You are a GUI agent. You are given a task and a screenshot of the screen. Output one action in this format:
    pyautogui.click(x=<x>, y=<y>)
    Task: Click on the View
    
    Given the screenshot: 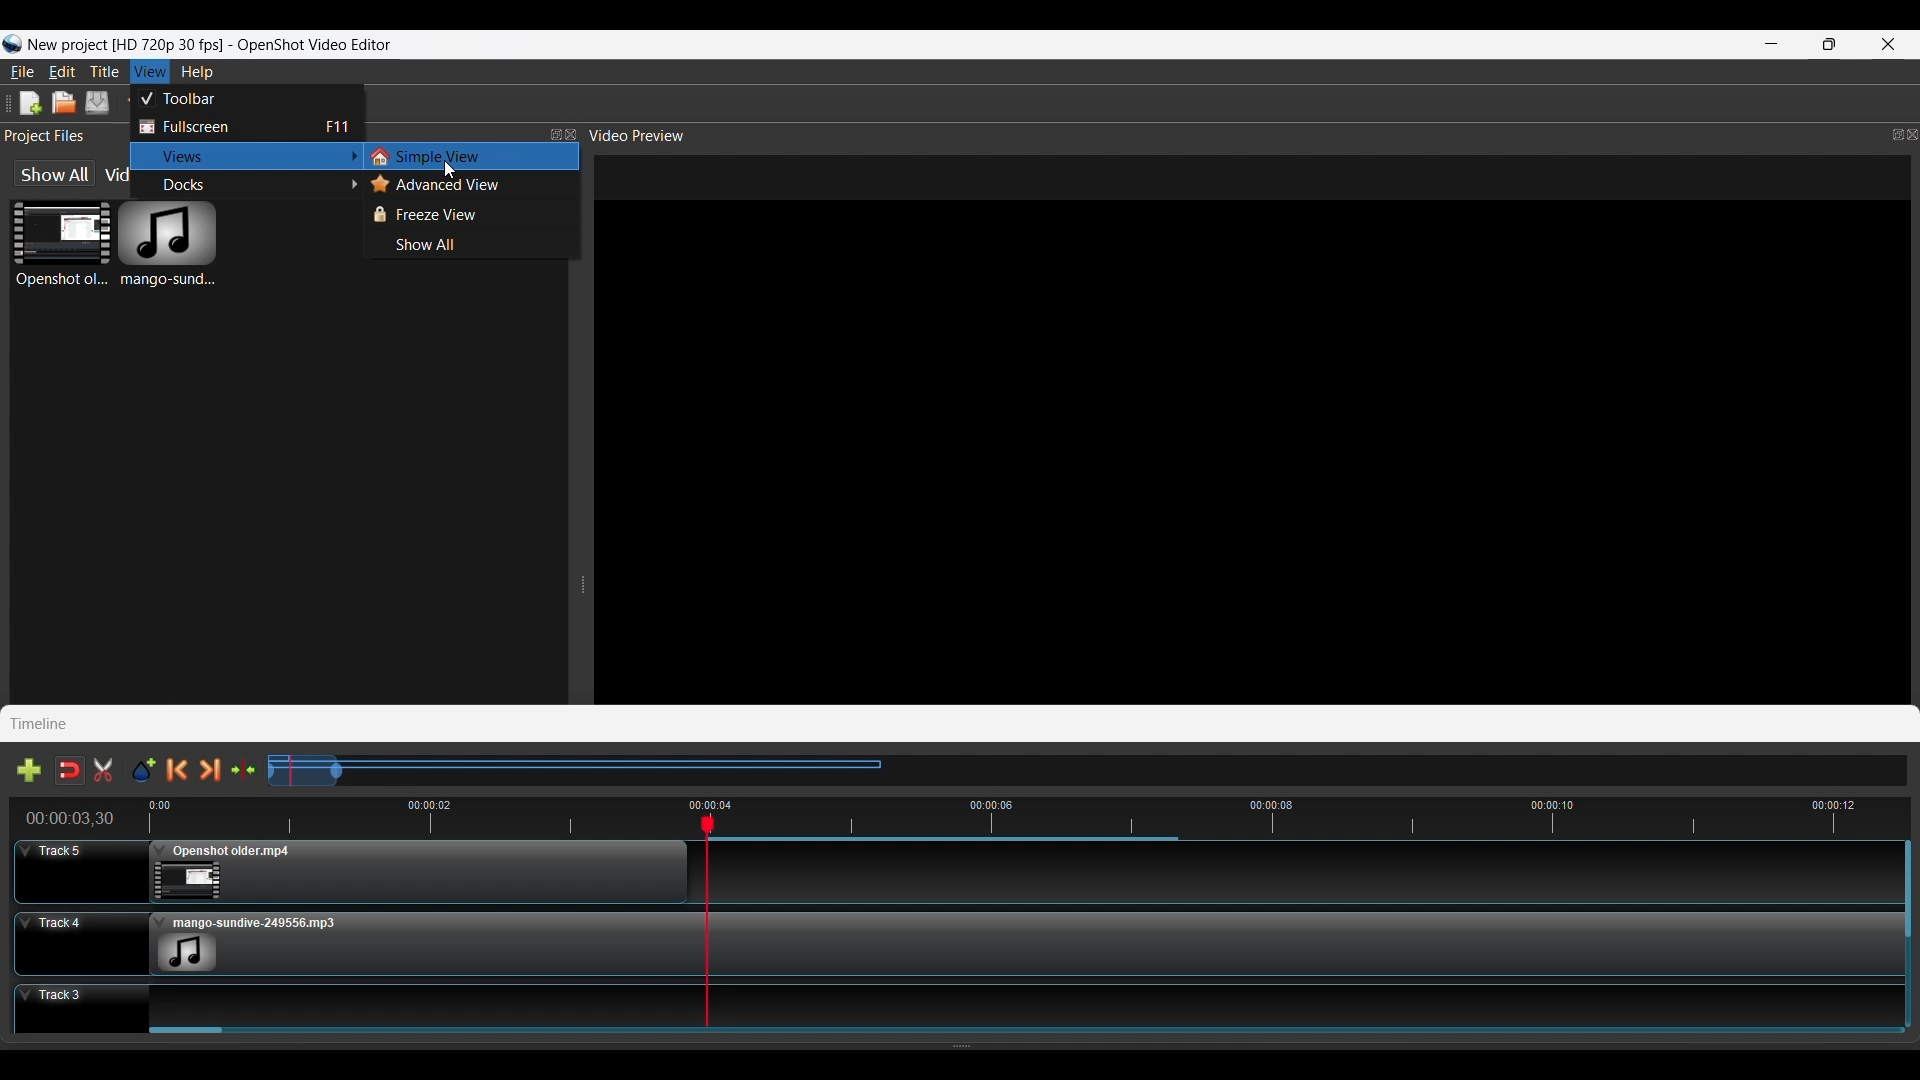 What is the action you would take?
    pyautogui.click(x=150, y=72)
    